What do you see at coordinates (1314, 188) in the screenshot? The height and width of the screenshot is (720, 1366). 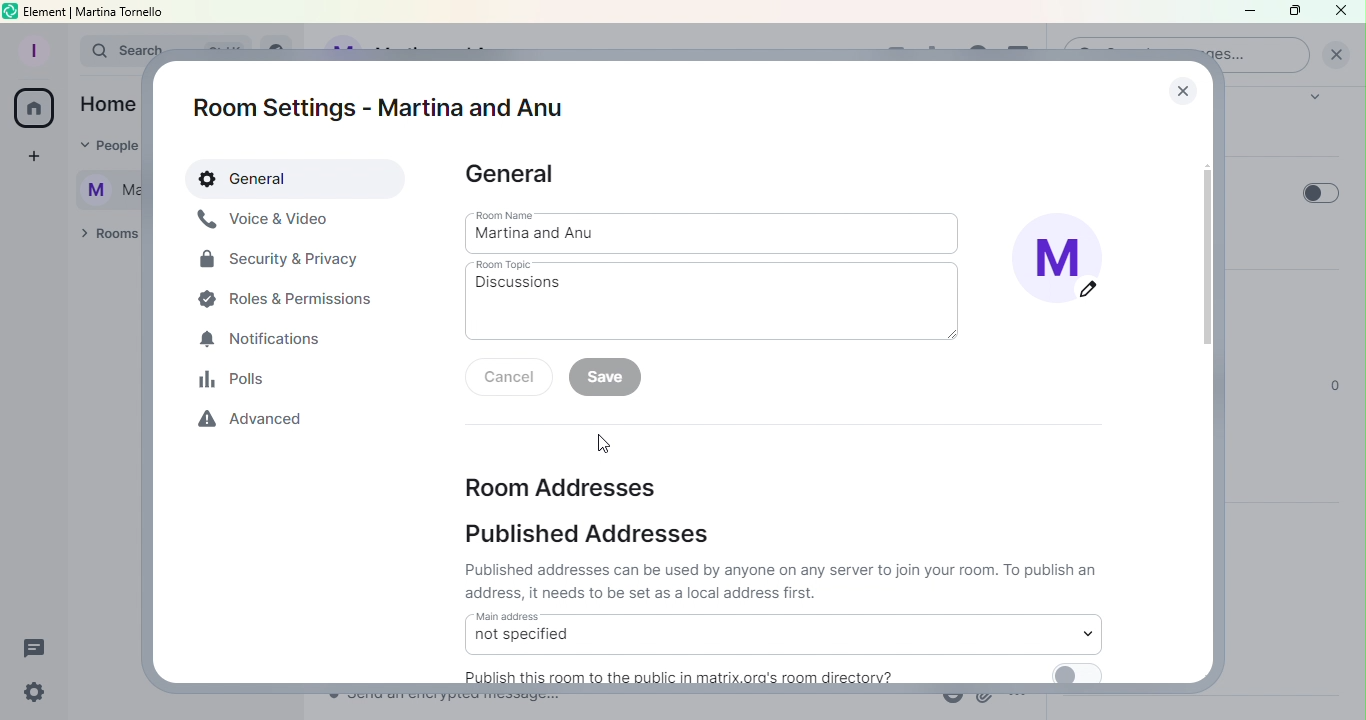 I see `Toggle` at bounding box center [1314, 188].